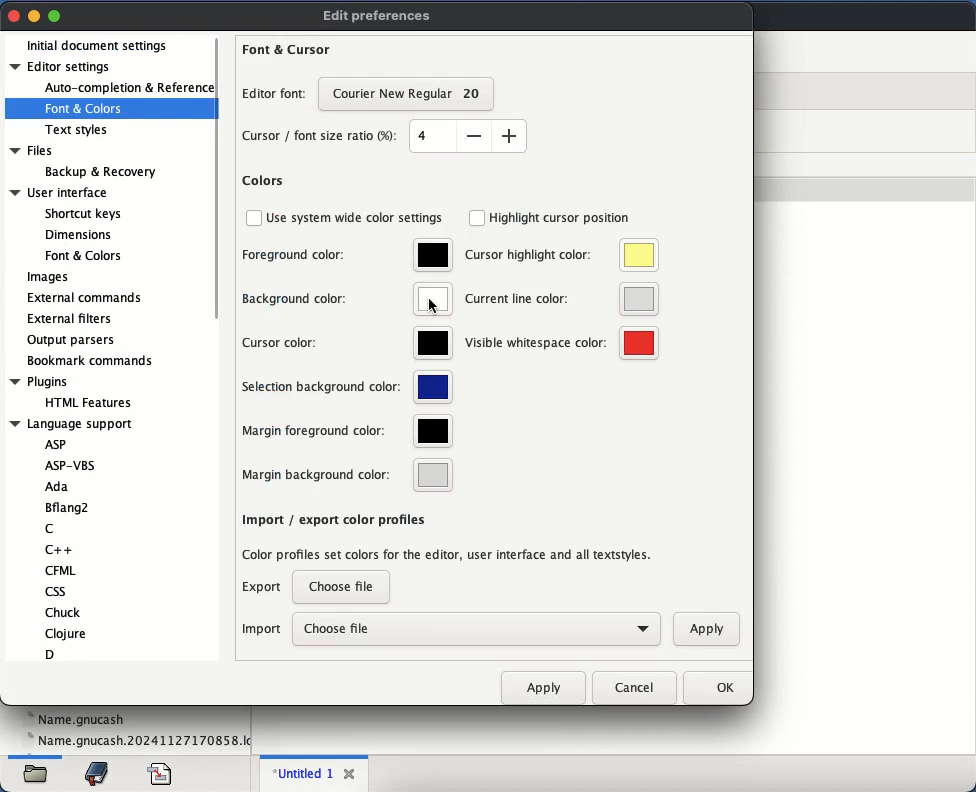  What do you see at coordinates (62, 68) in the screenshot?
I see `editor settings` at bounding box center [62, 68].